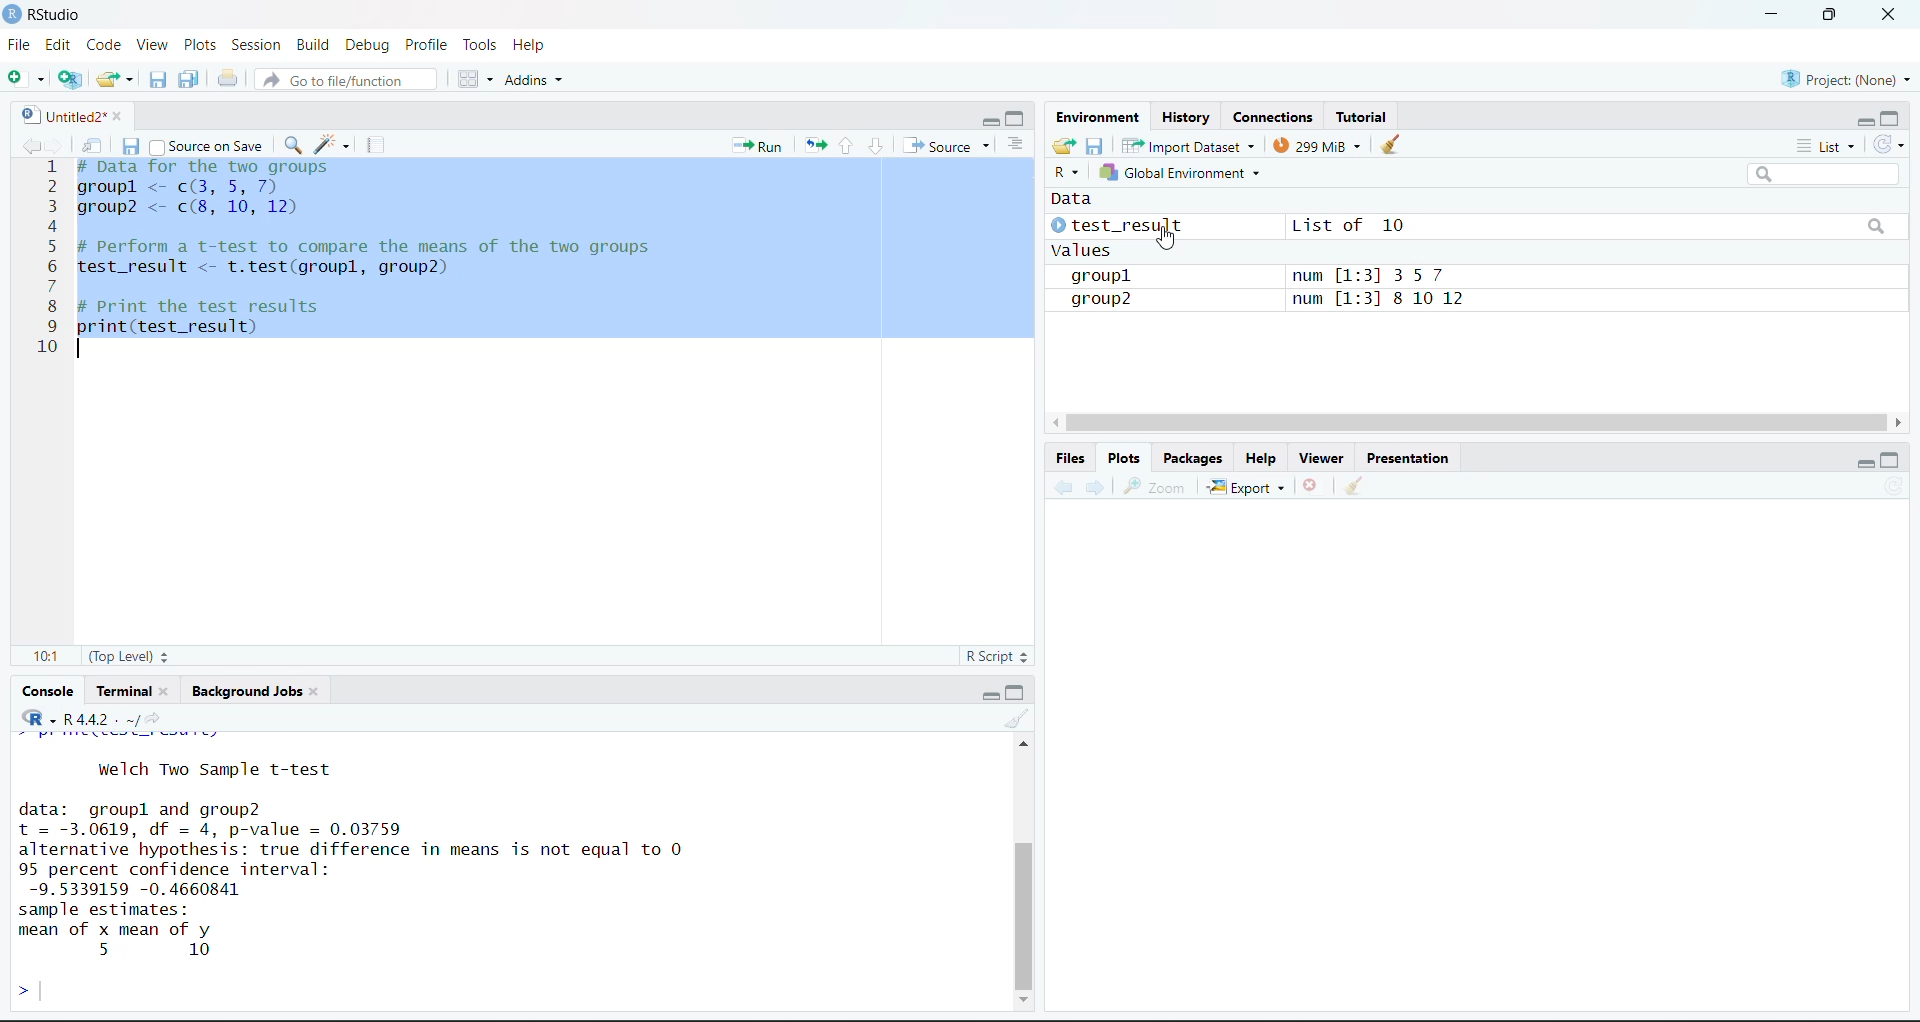 This screenshot has width=1920, height=1022. What do you see at coordinates (811, 144) in the screenshot?
I see `Re-run the previous code again` at bounding box center [811, 144].